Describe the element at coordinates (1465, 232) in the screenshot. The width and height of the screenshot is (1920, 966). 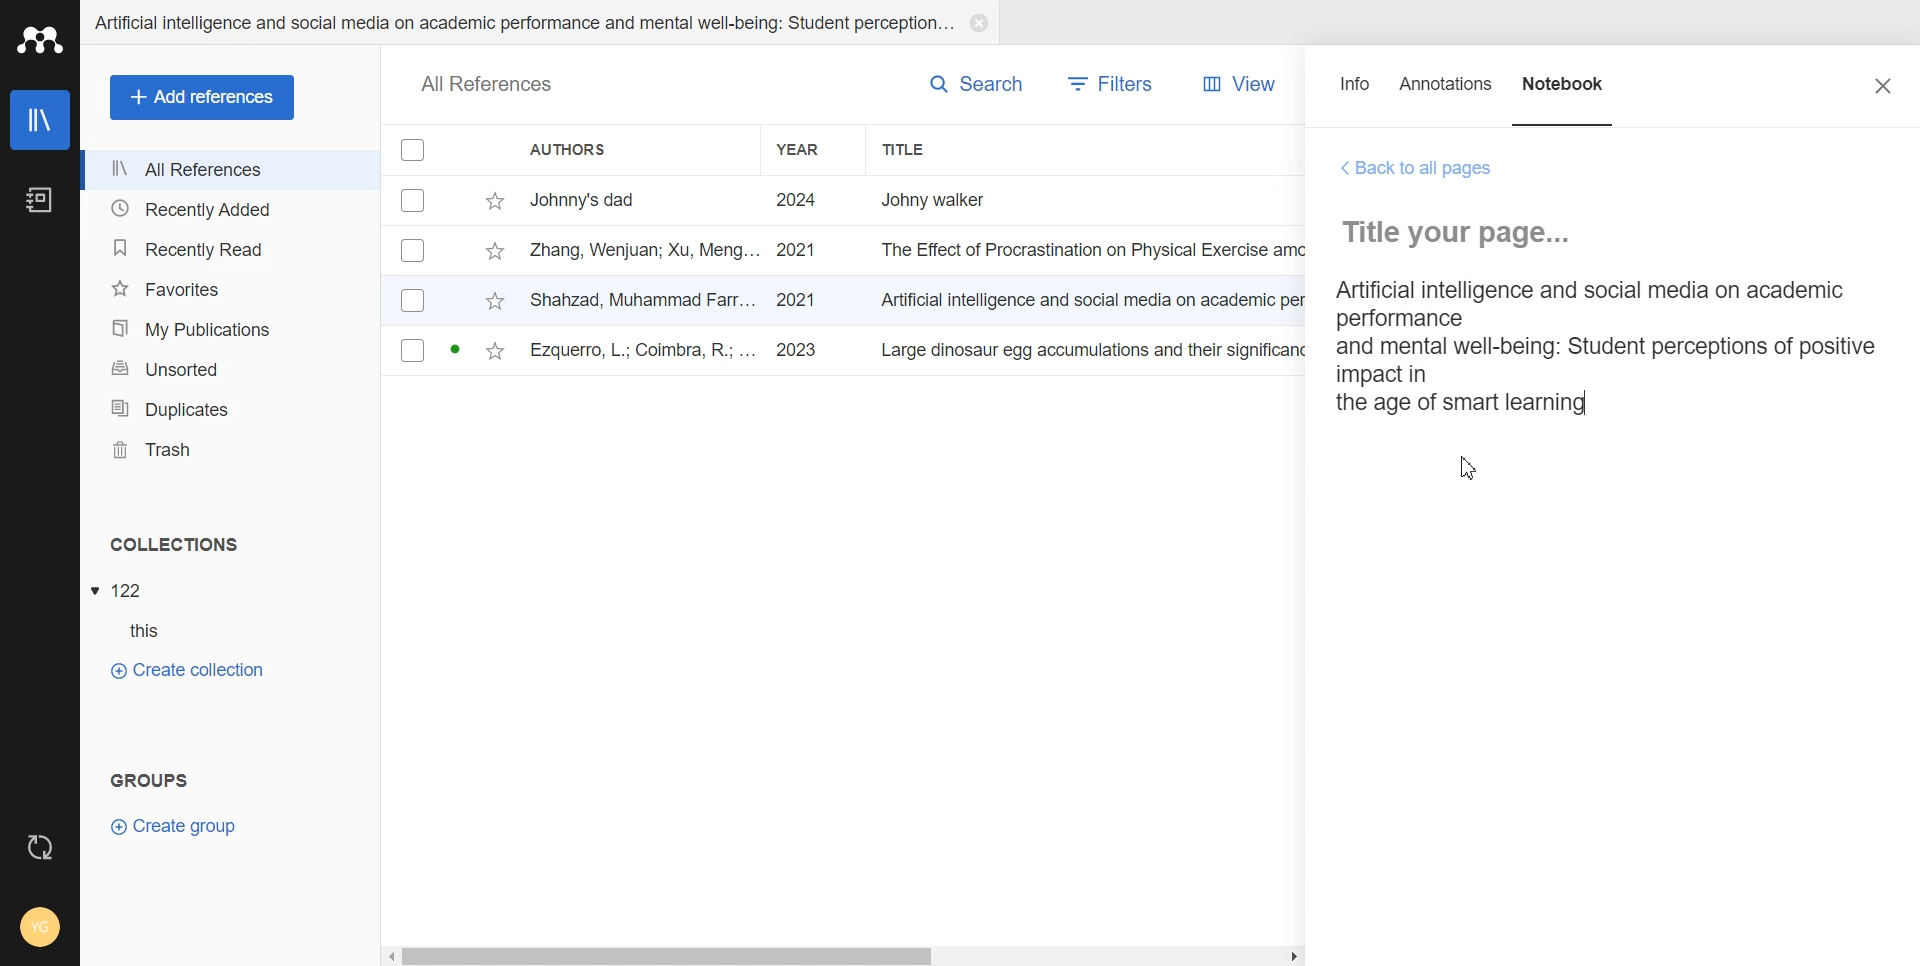
I see `Title your page` at that location.